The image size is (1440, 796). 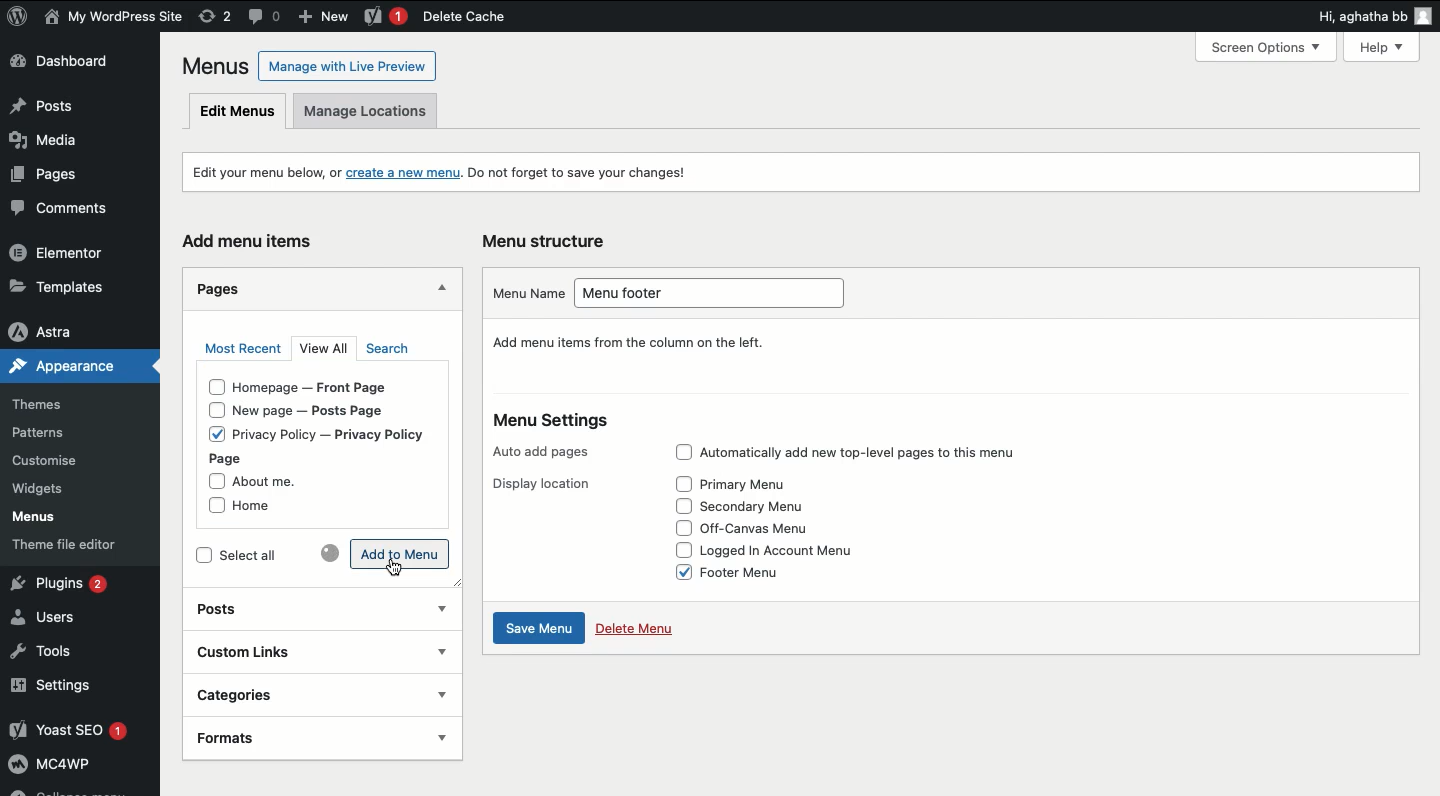 What do you see at coordinates (463, 17) in the screenshot?
I see `Delete cache` at bounding box center [463, 17].